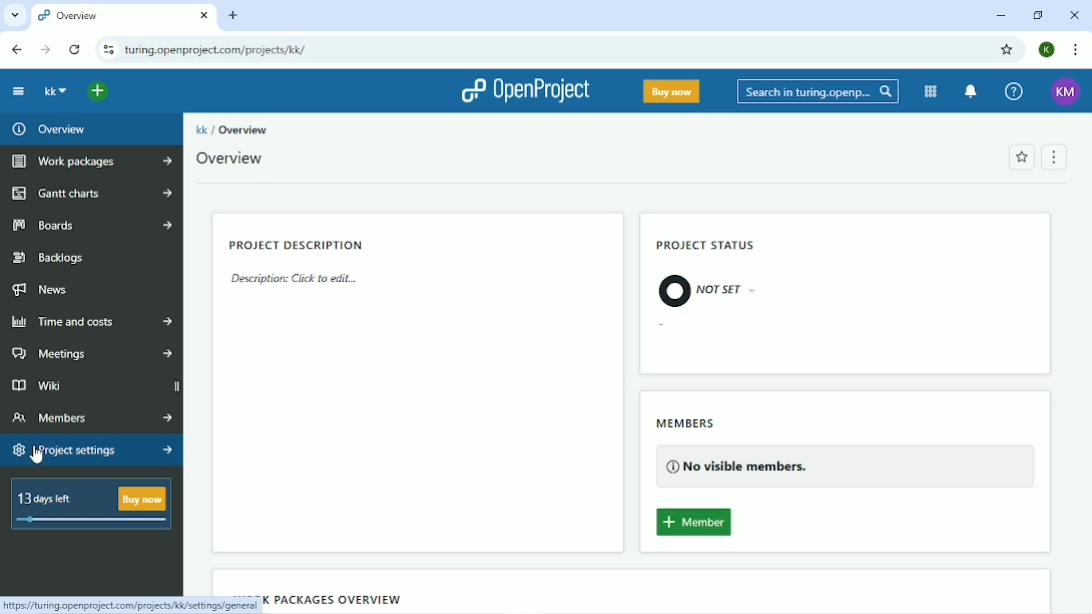  What do you see at coordinates (1076, 49) in the screenshot?
I see `Customize and control google chrome` at bounding box center [1076, 49].